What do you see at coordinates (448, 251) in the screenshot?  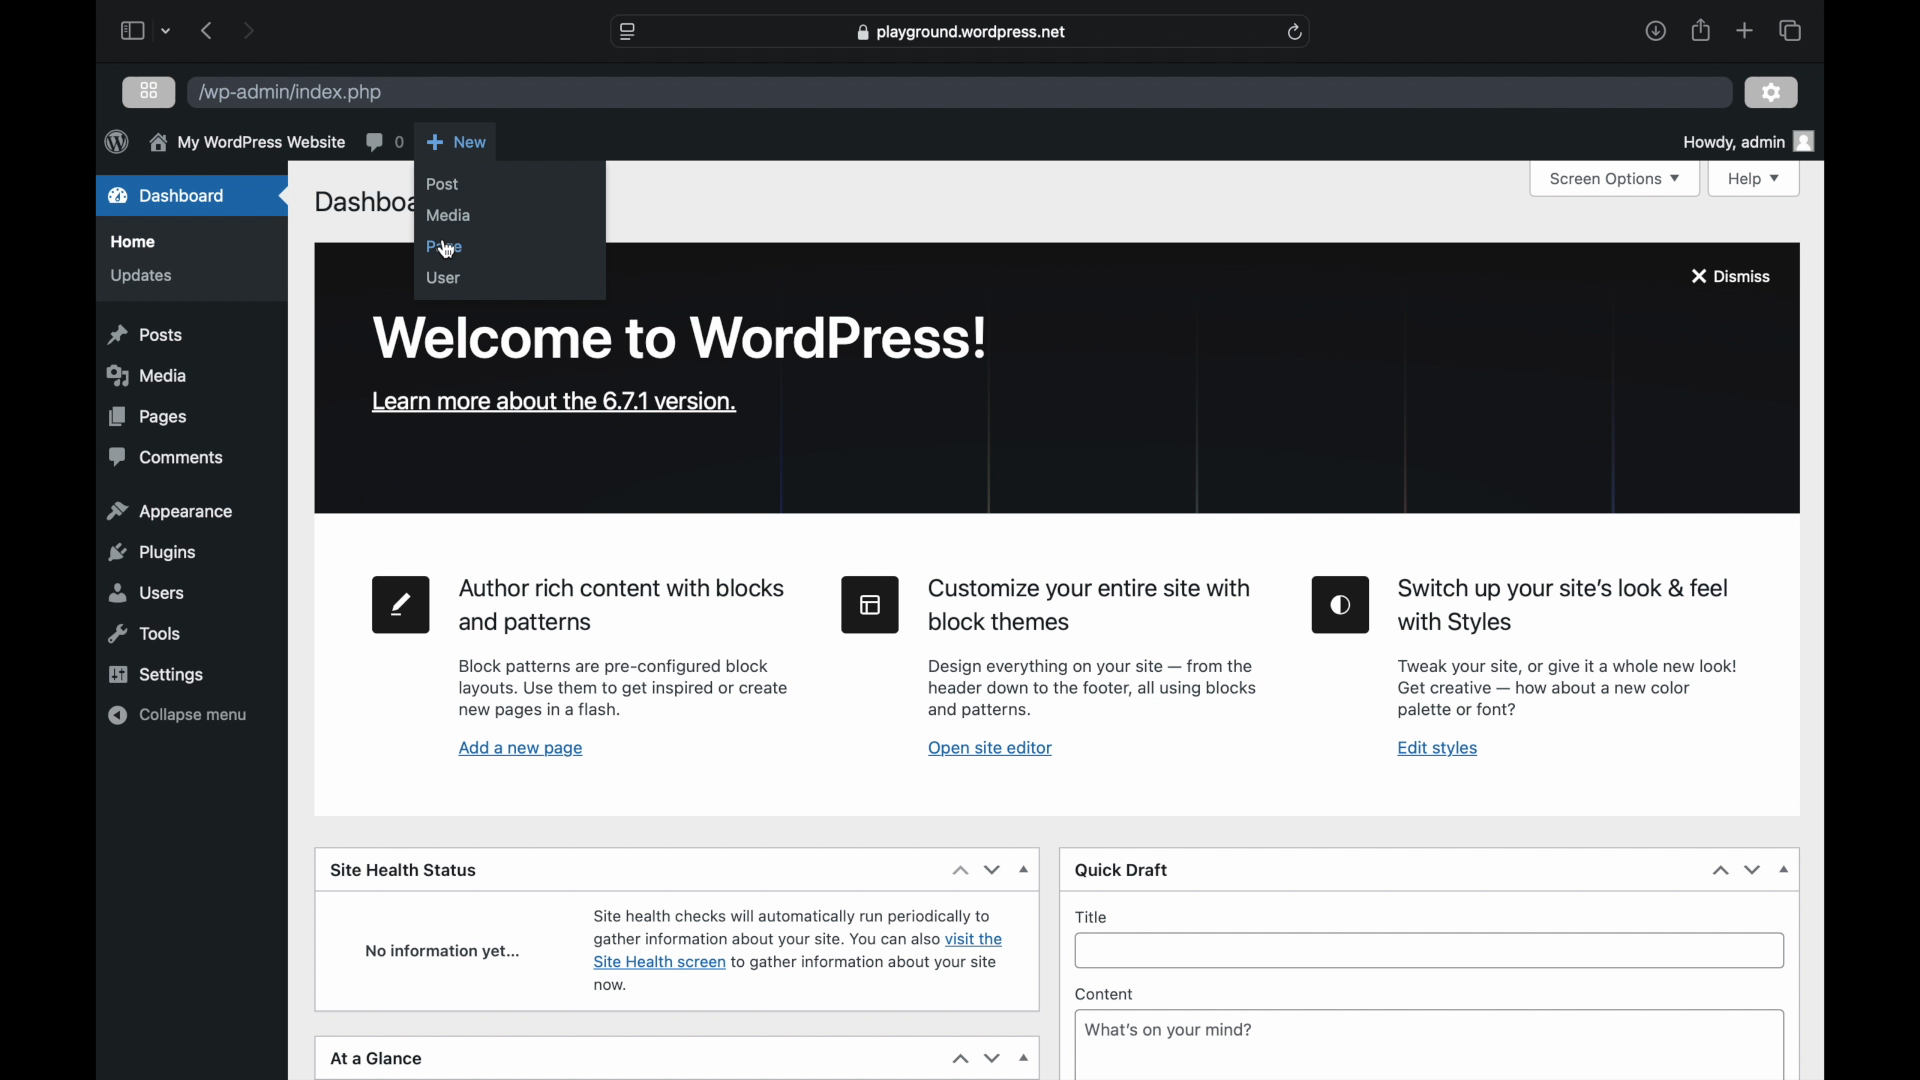 I see `cursor` at bounding box center [448, 251].